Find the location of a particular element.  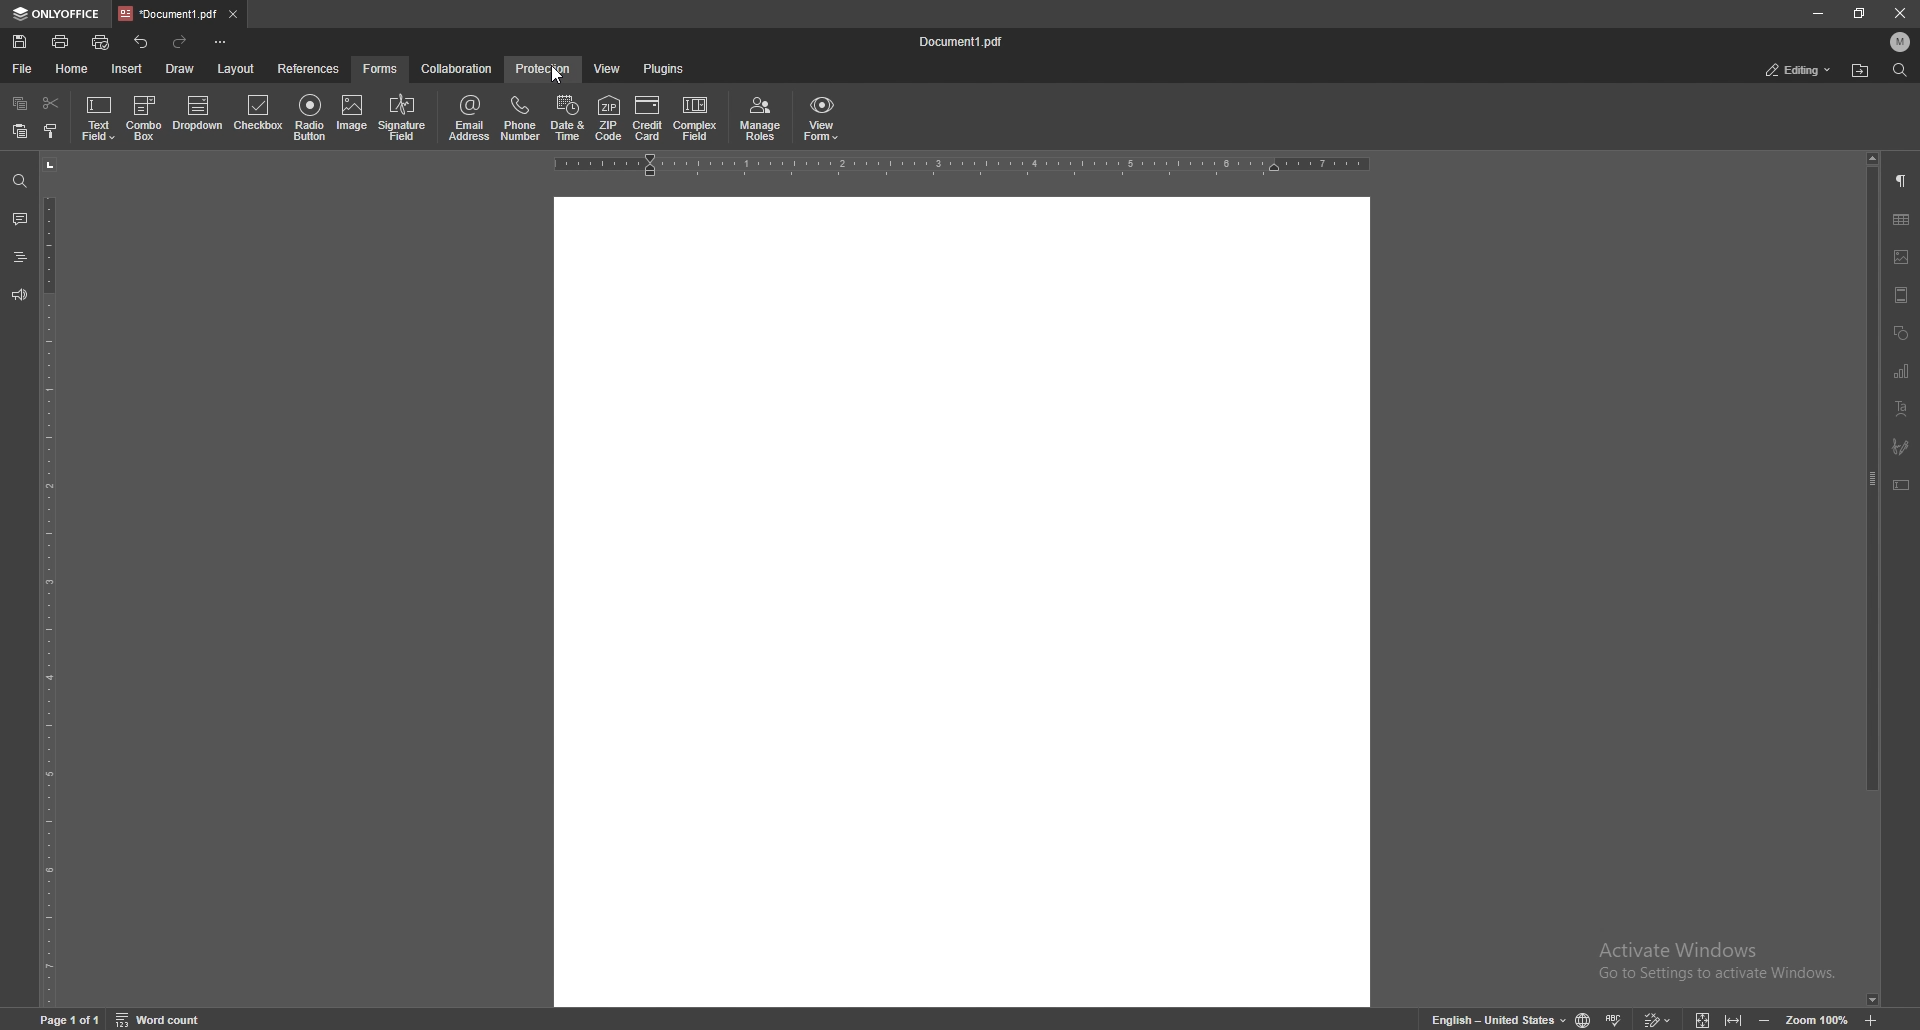

zip code is located at coordinates (610, 119).